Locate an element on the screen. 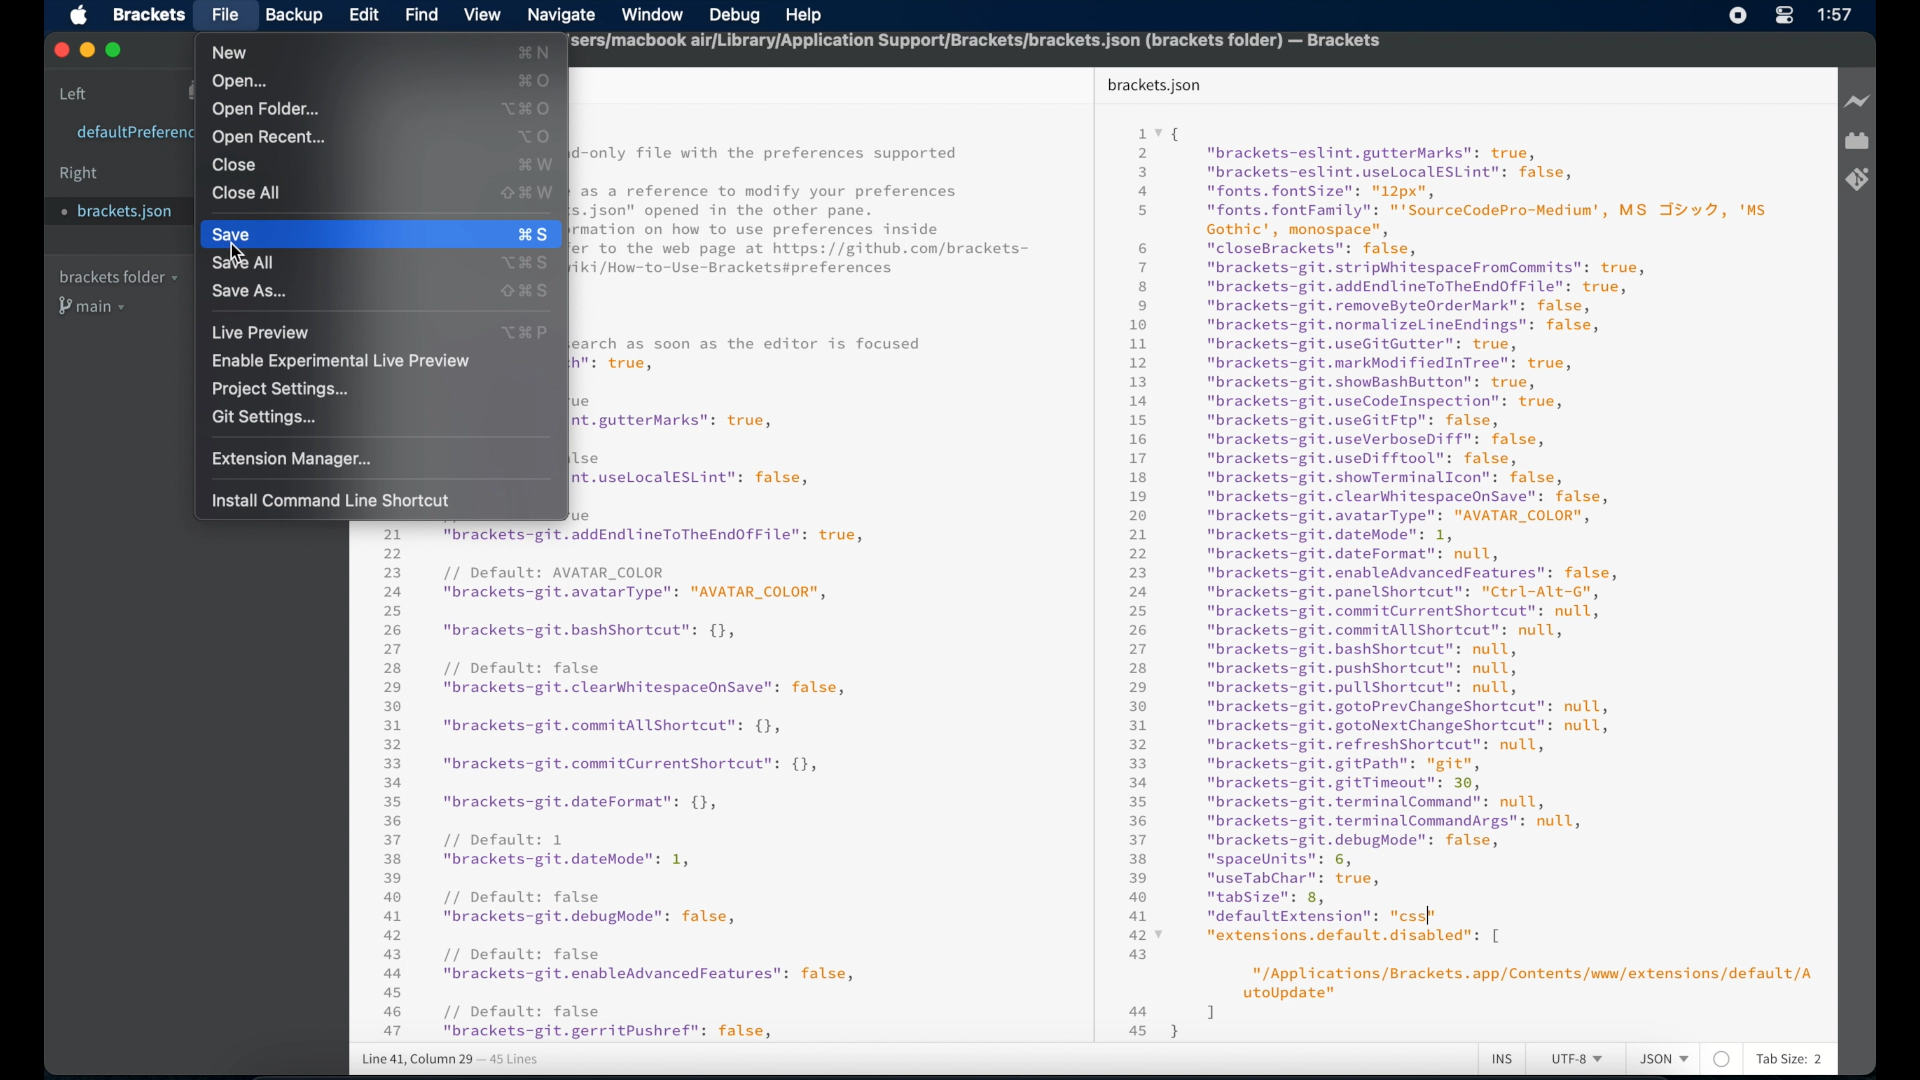  control center is located at coordinates (1784, 16).